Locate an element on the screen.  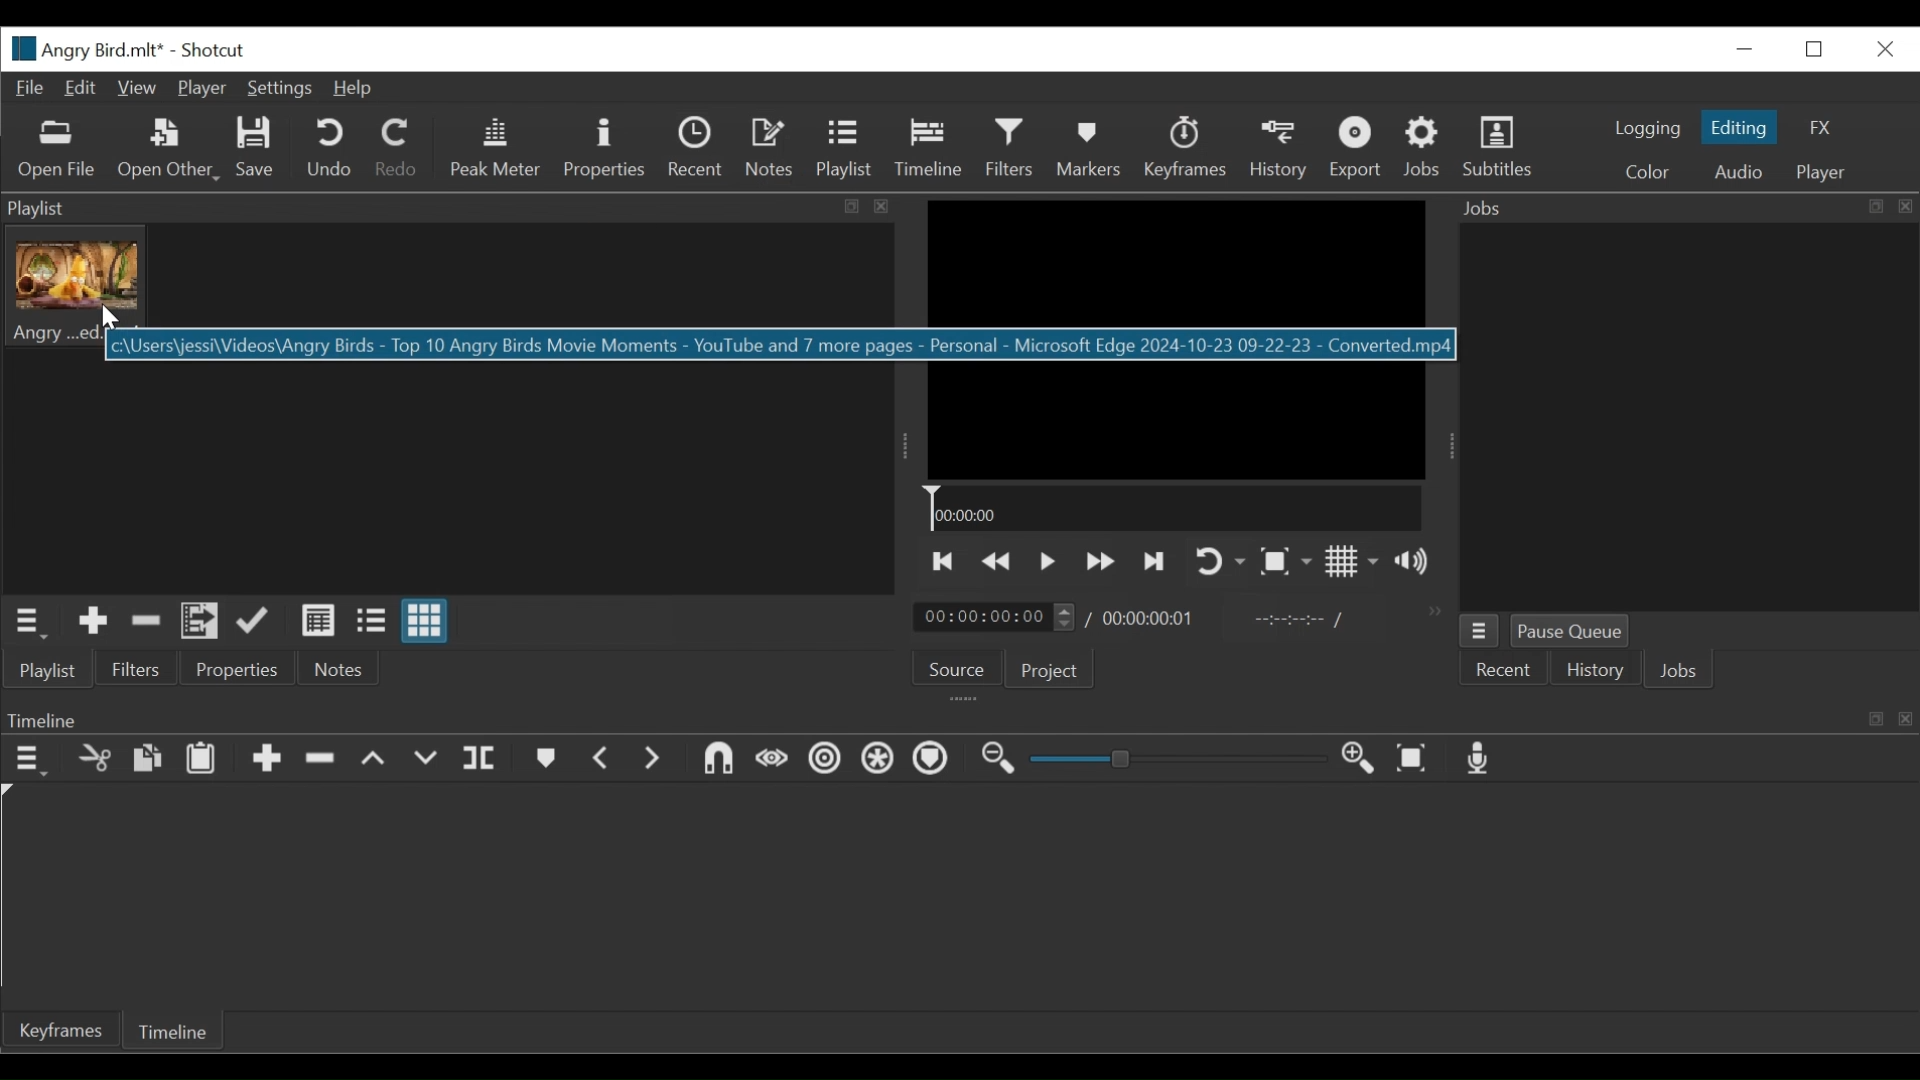
Overwrite is located at coordinates (428, 758).